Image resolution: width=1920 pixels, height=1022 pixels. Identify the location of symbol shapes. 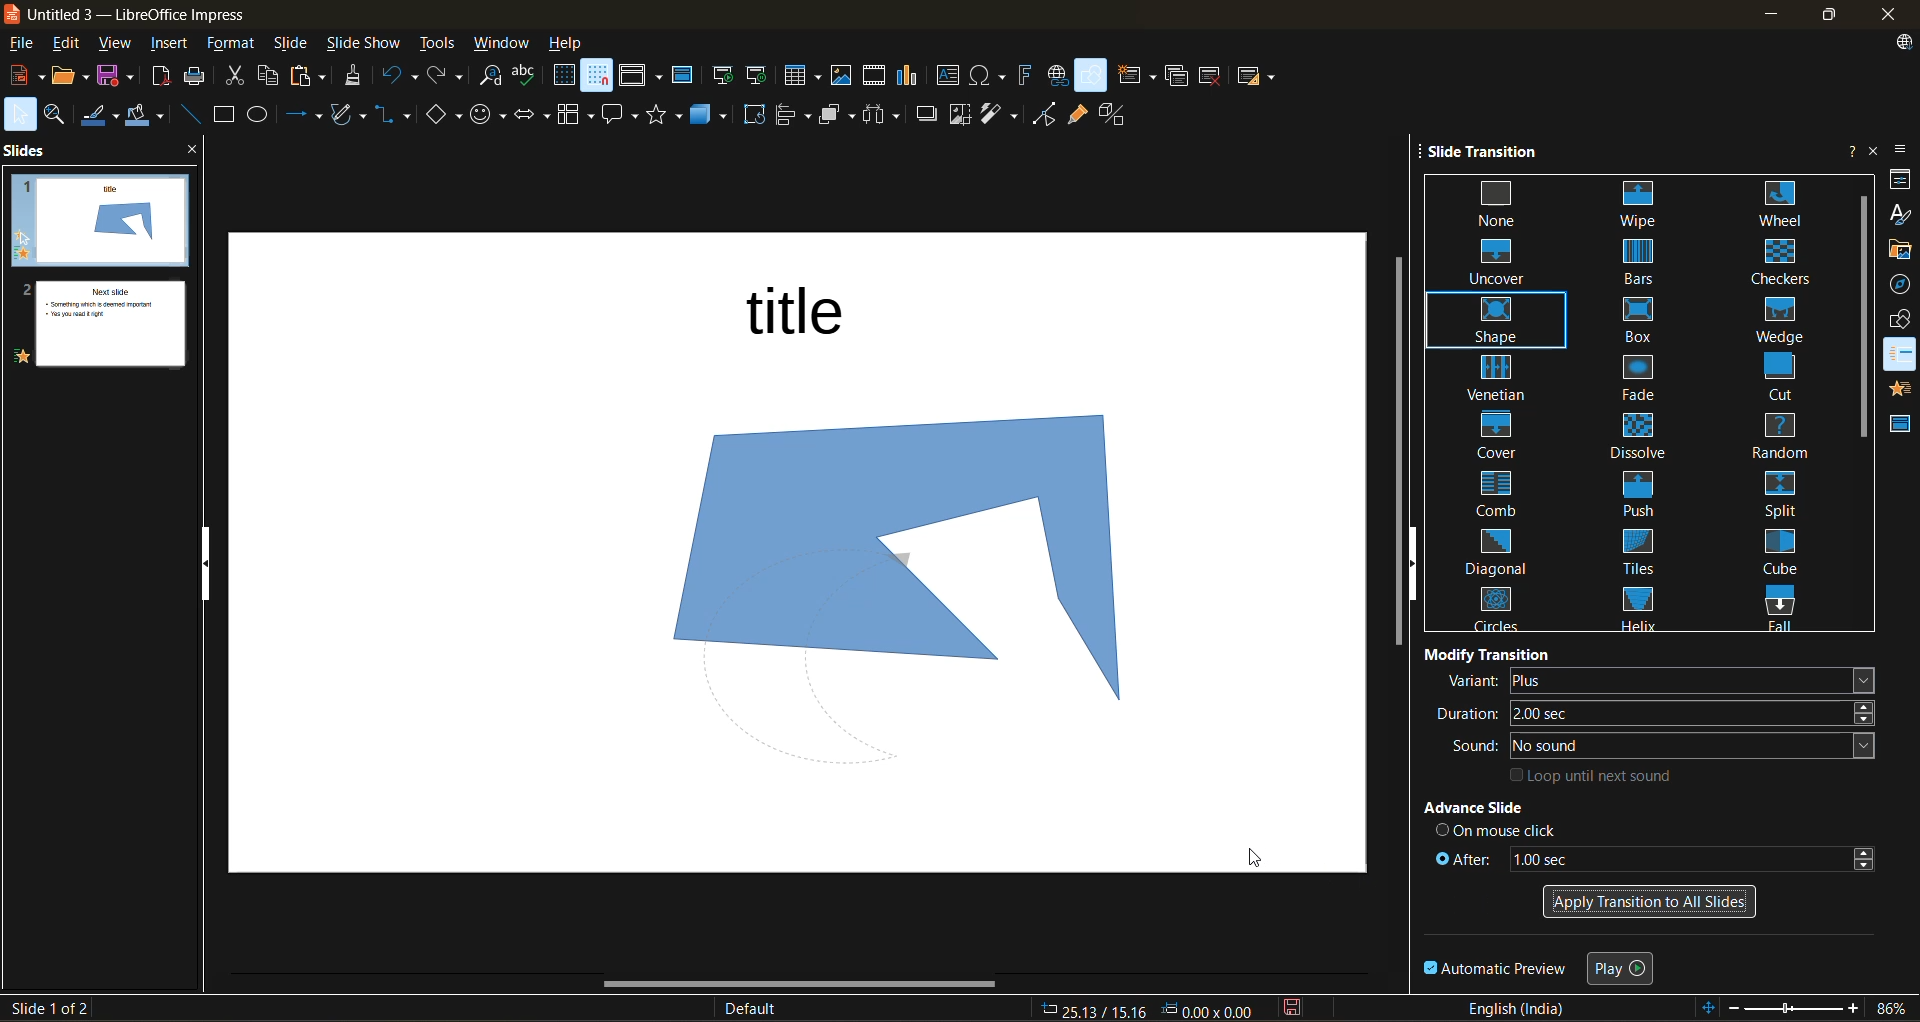
(490, 113).